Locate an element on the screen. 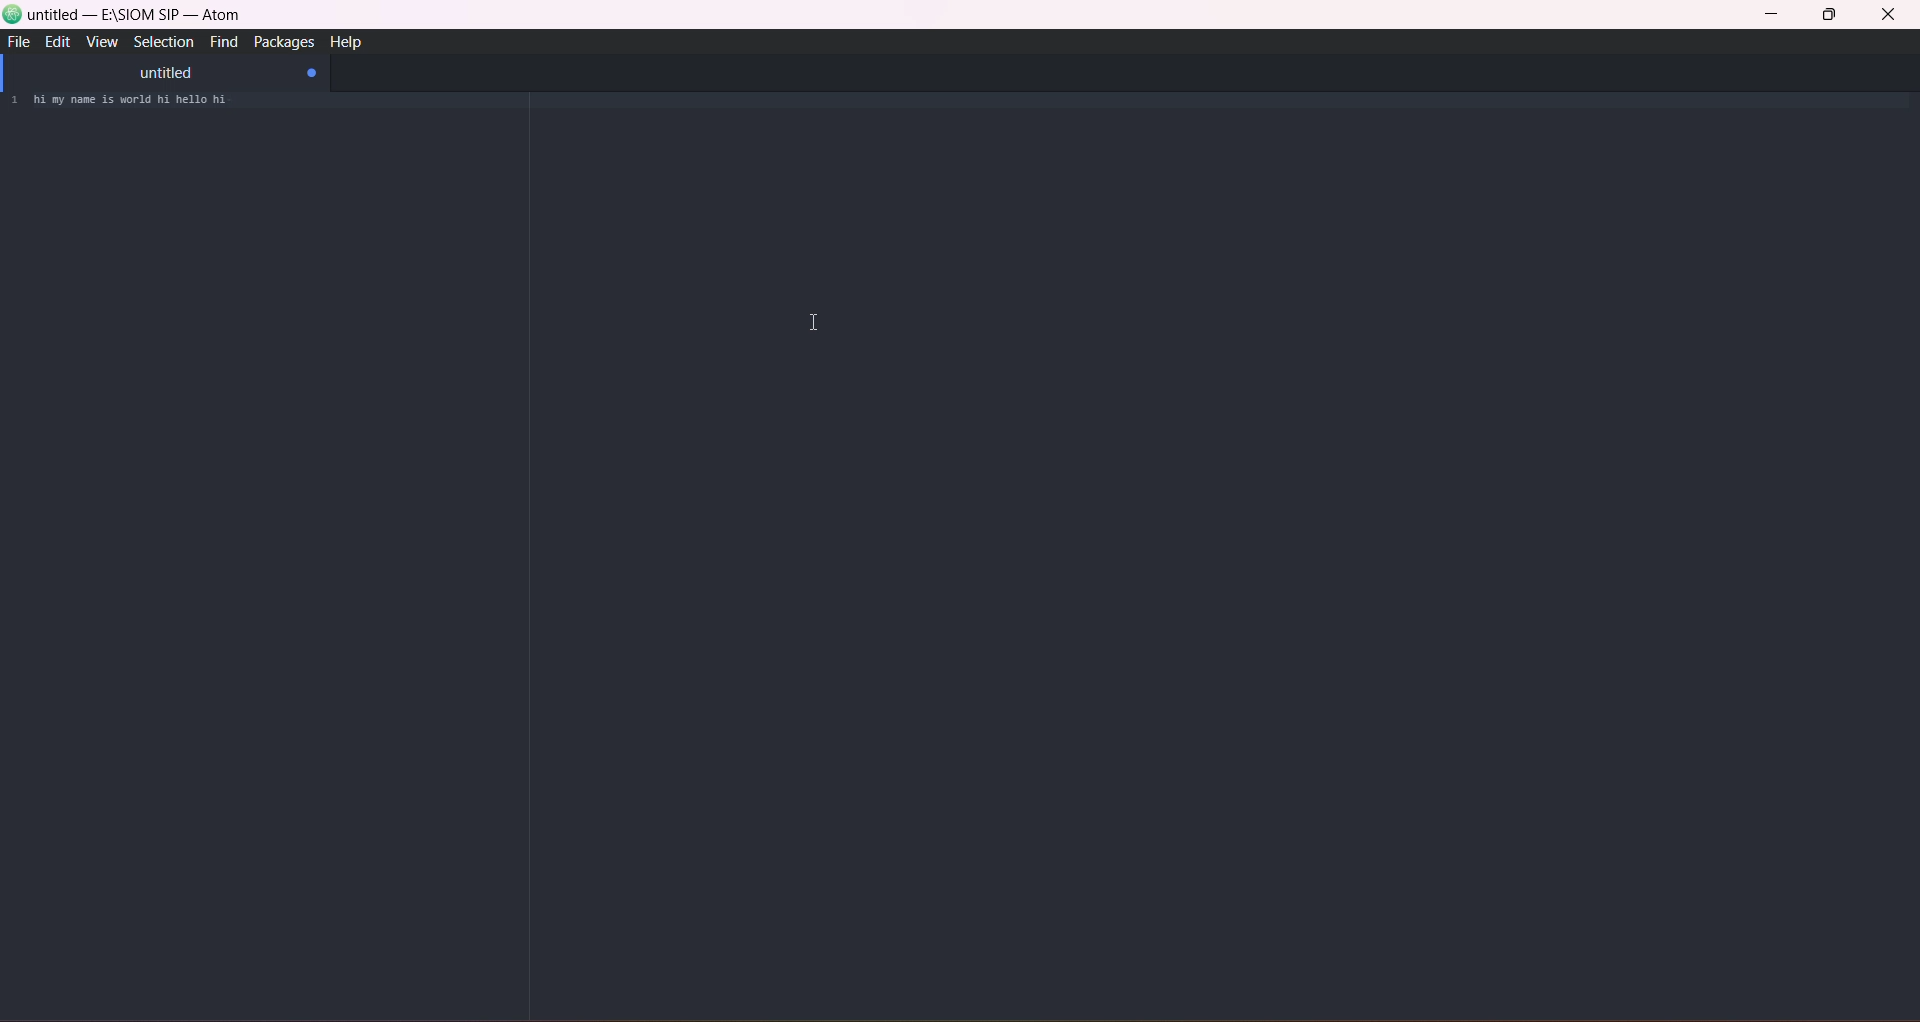  cursor is located at coordinates (817, 322).